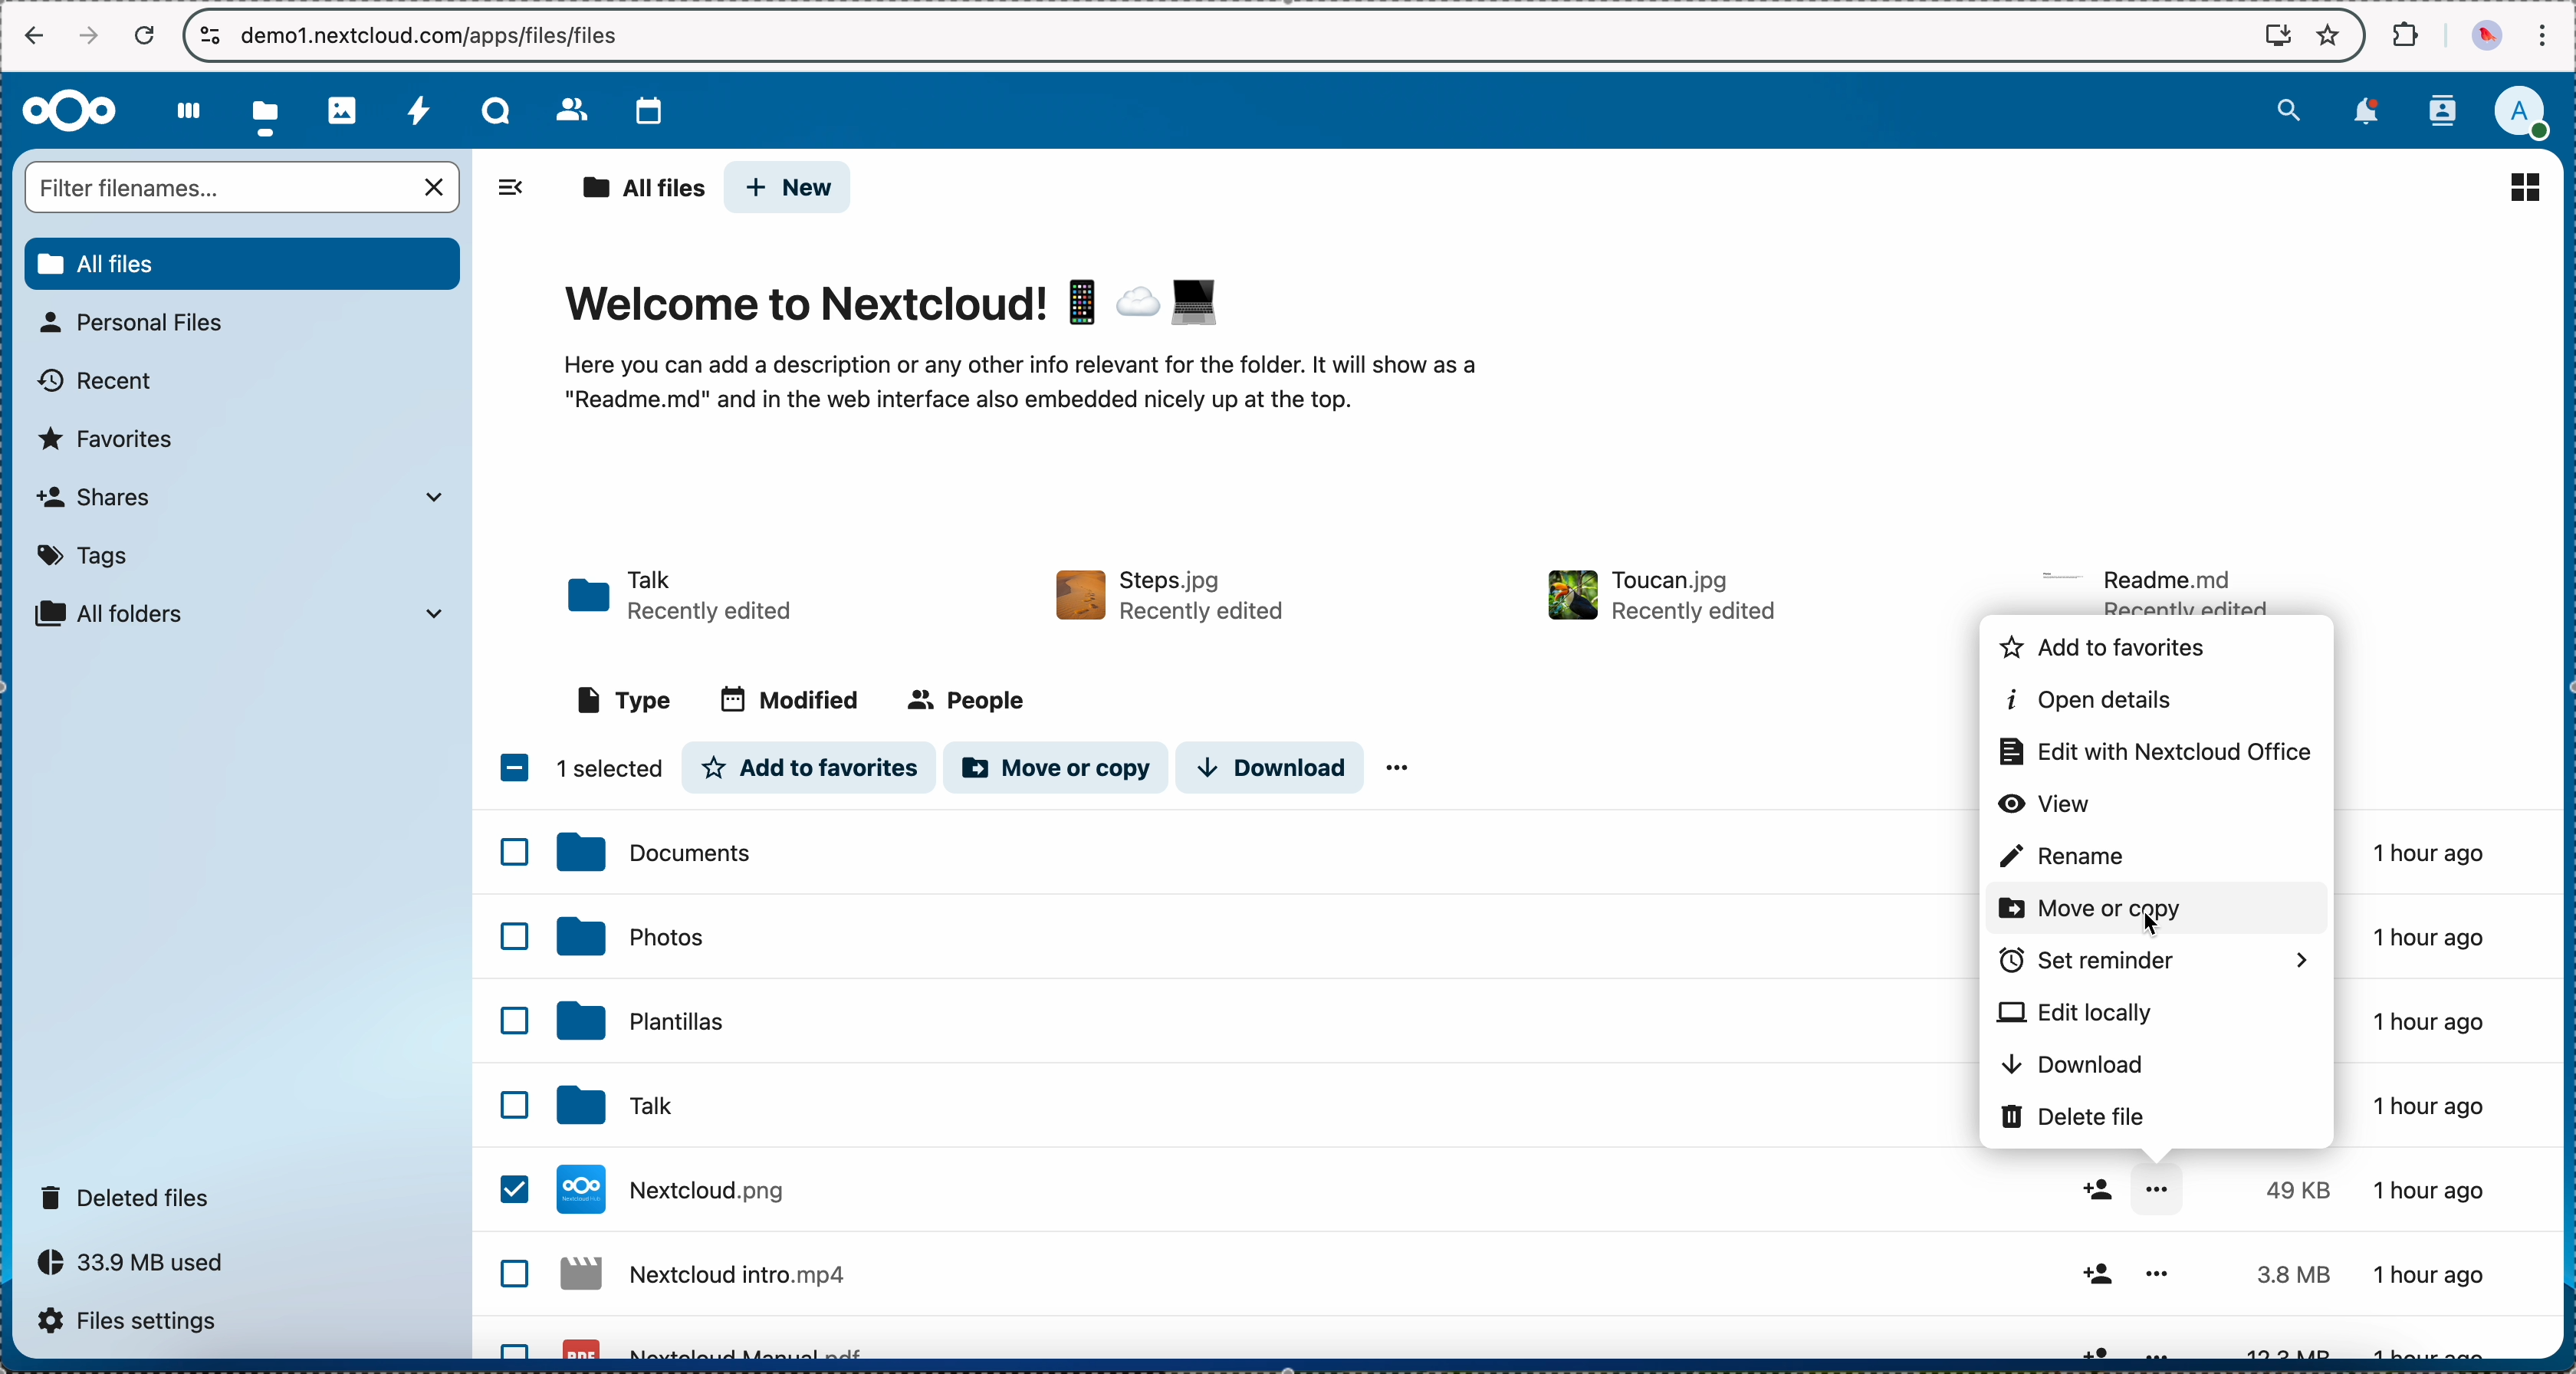 Image resolution: width=2576 pixels, height=1374 pixels. What do you see at coordinates (82, 558) in the screenshot?
I see `tags` at bounding box center [82, 558].